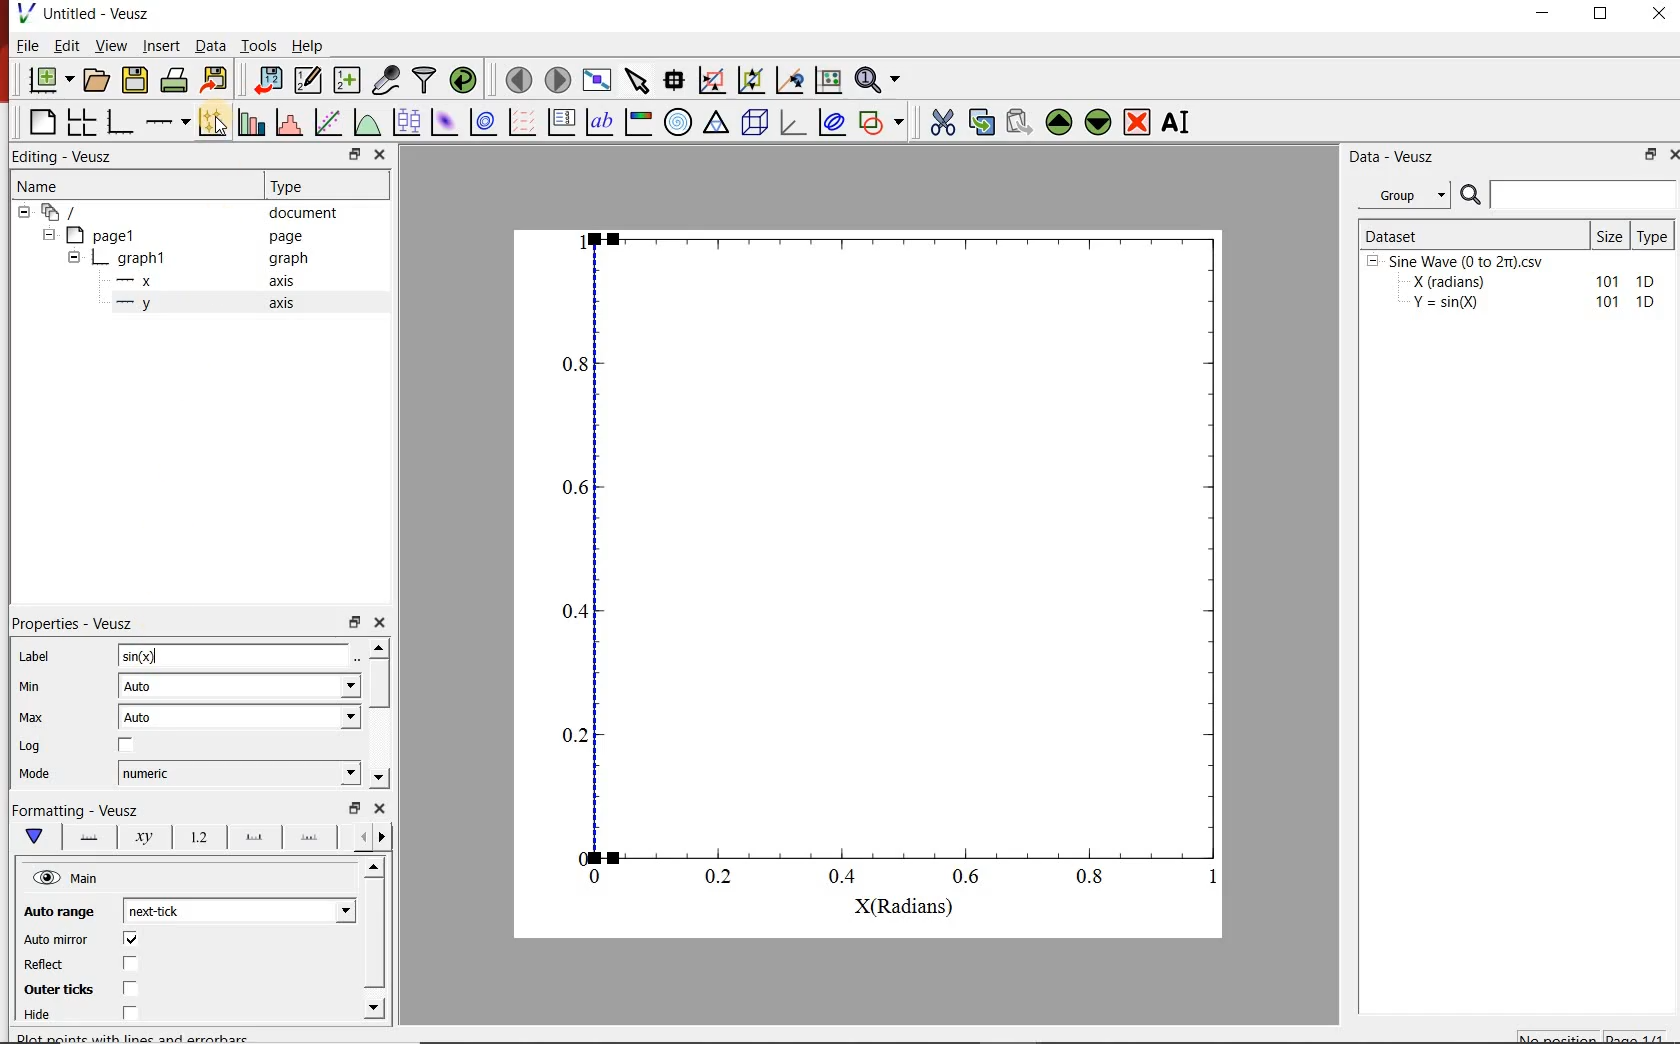  I want to click on axis, so click(283, 280).